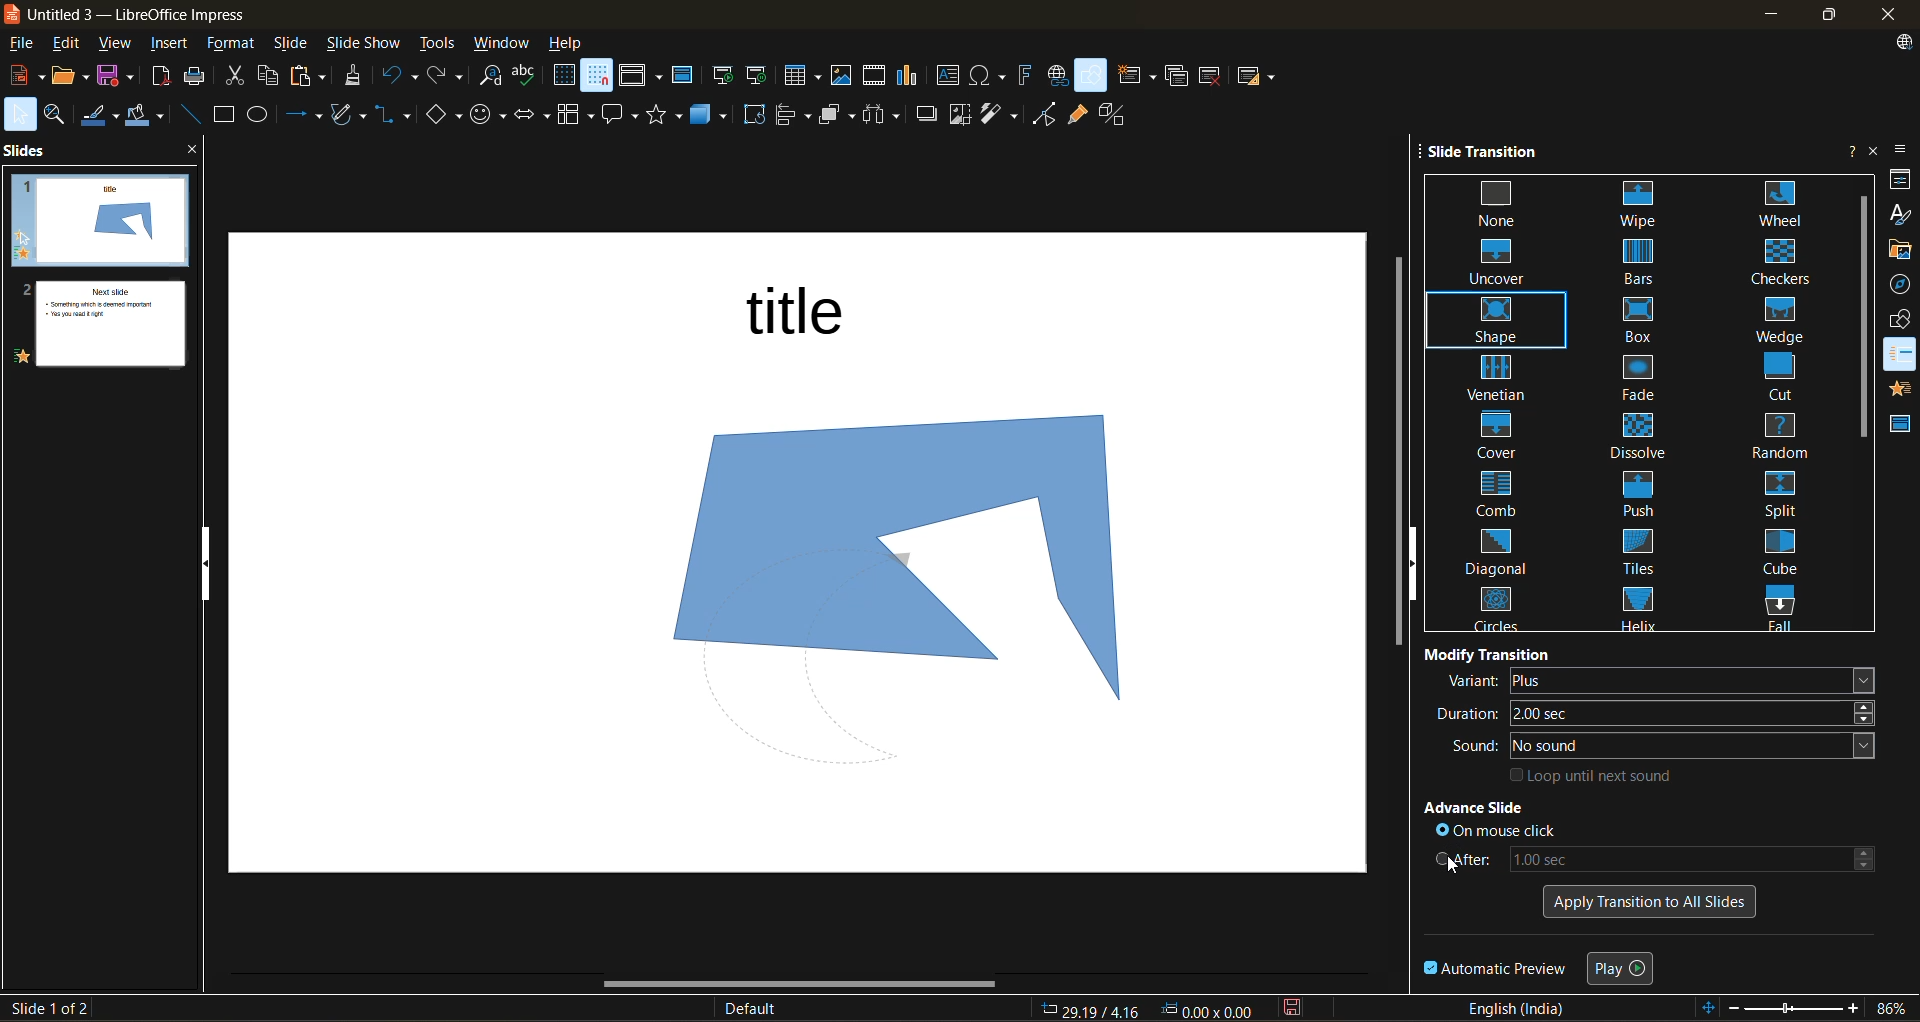  I want to click on symbol shapes, so click(490, 113).